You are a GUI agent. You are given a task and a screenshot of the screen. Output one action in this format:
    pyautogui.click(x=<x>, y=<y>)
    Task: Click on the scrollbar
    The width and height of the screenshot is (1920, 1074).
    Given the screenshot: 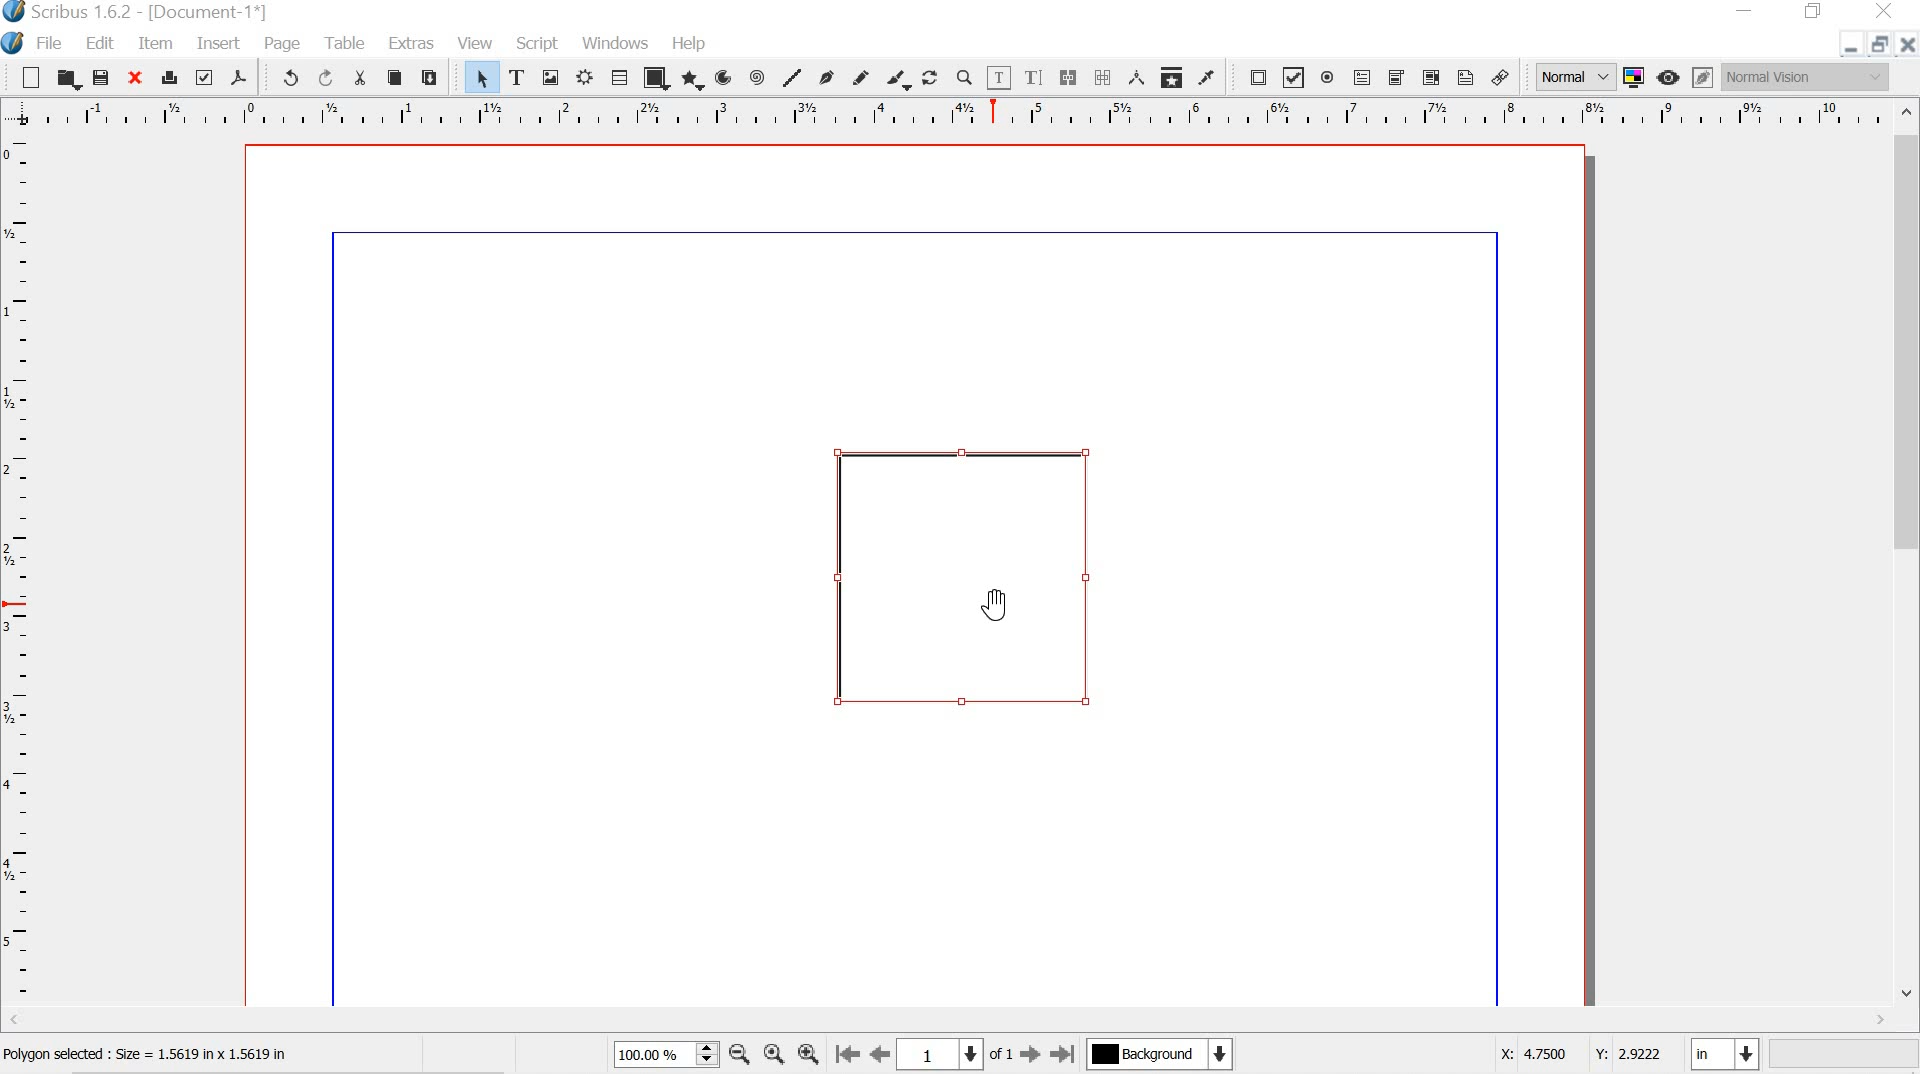 What is the action you would take?
    pyautogui.click(x=1906, y=557)
    